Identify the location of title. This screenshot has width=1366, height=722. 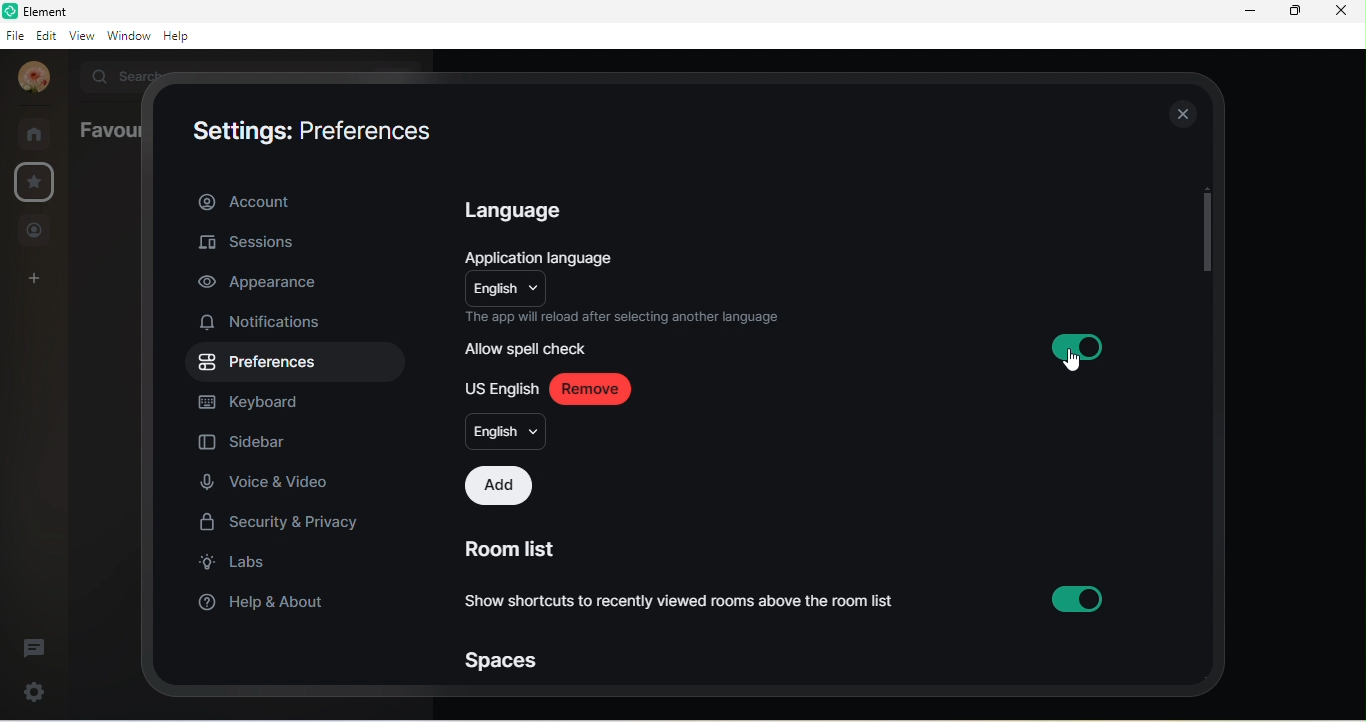
(48, 11).